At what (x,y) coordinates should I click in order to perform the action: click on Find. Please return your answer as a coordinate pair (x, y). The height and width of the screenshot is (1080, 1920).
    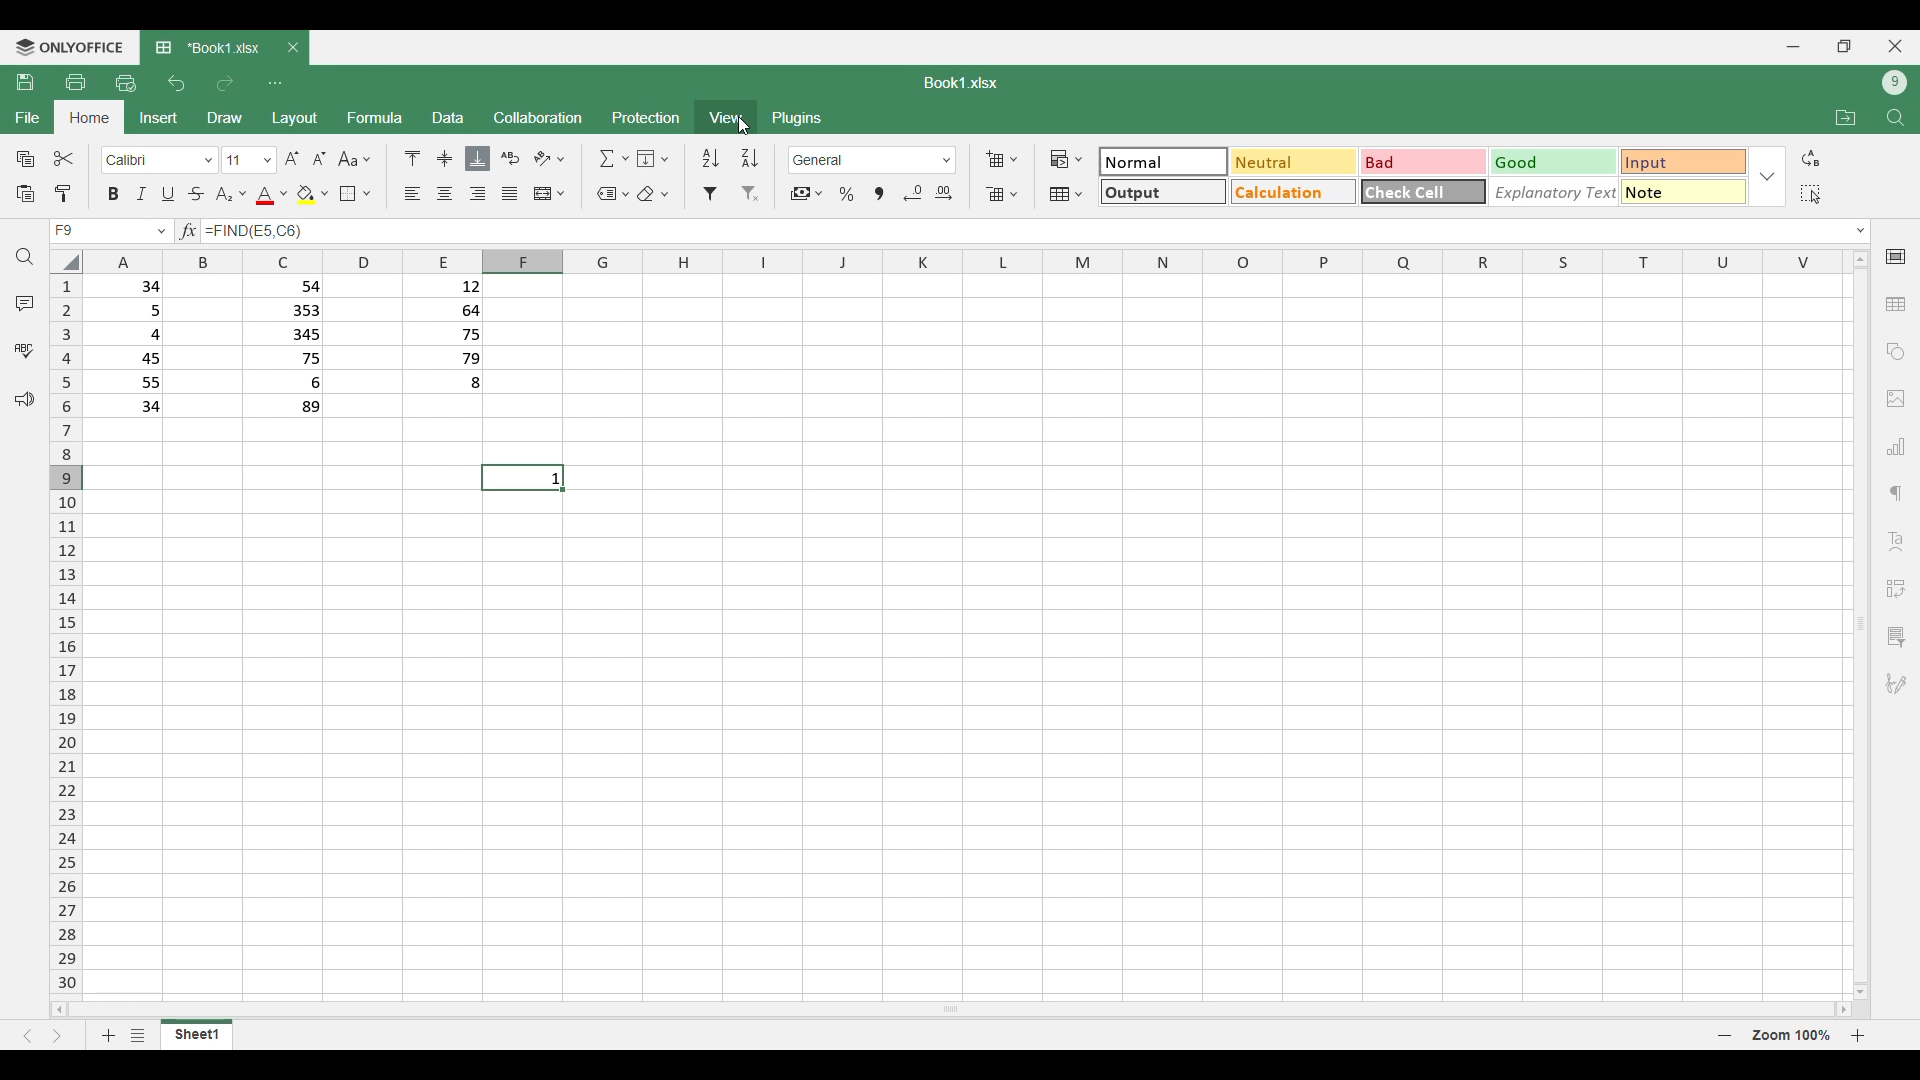
    Looking at the image, I should click on (23, 256).